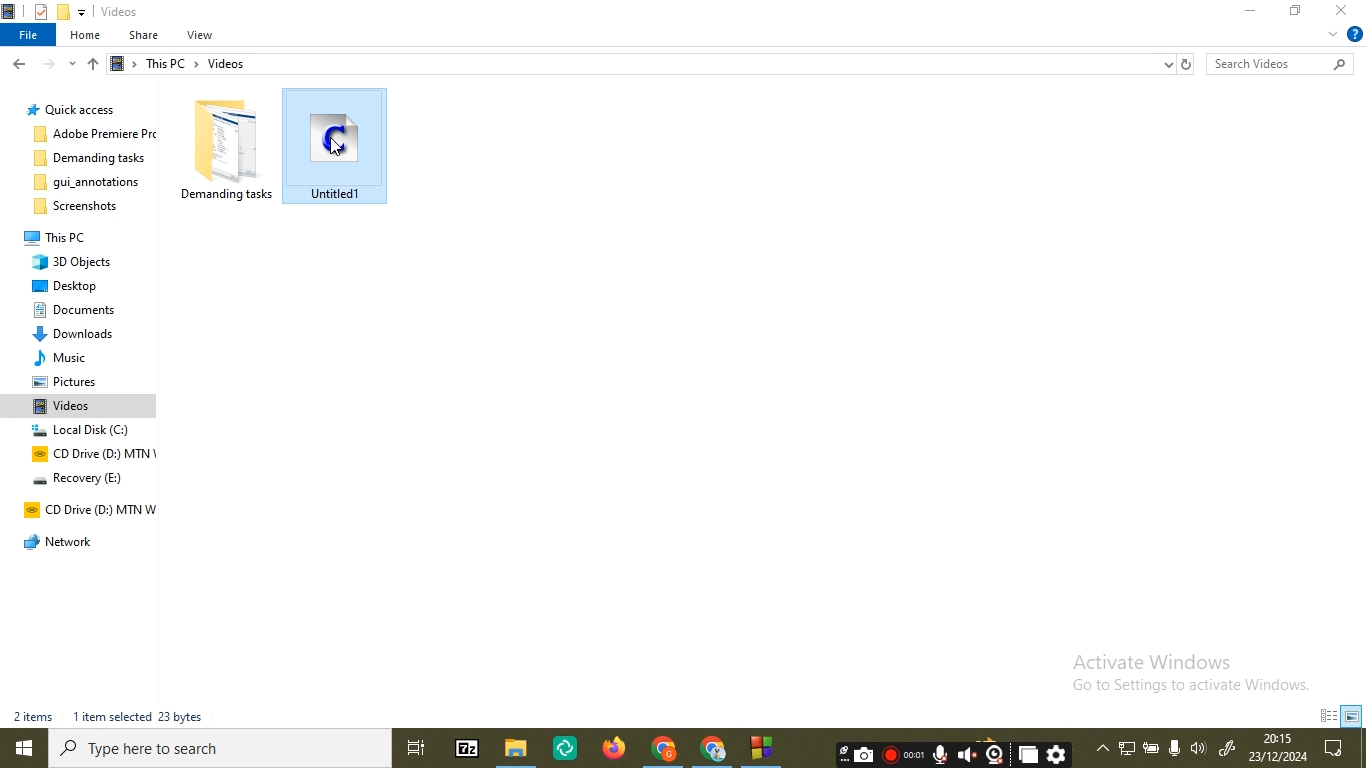  What do you see at coordinates (204, 37) in the screenshot?
I see `view` at bounding box center [204, 37].